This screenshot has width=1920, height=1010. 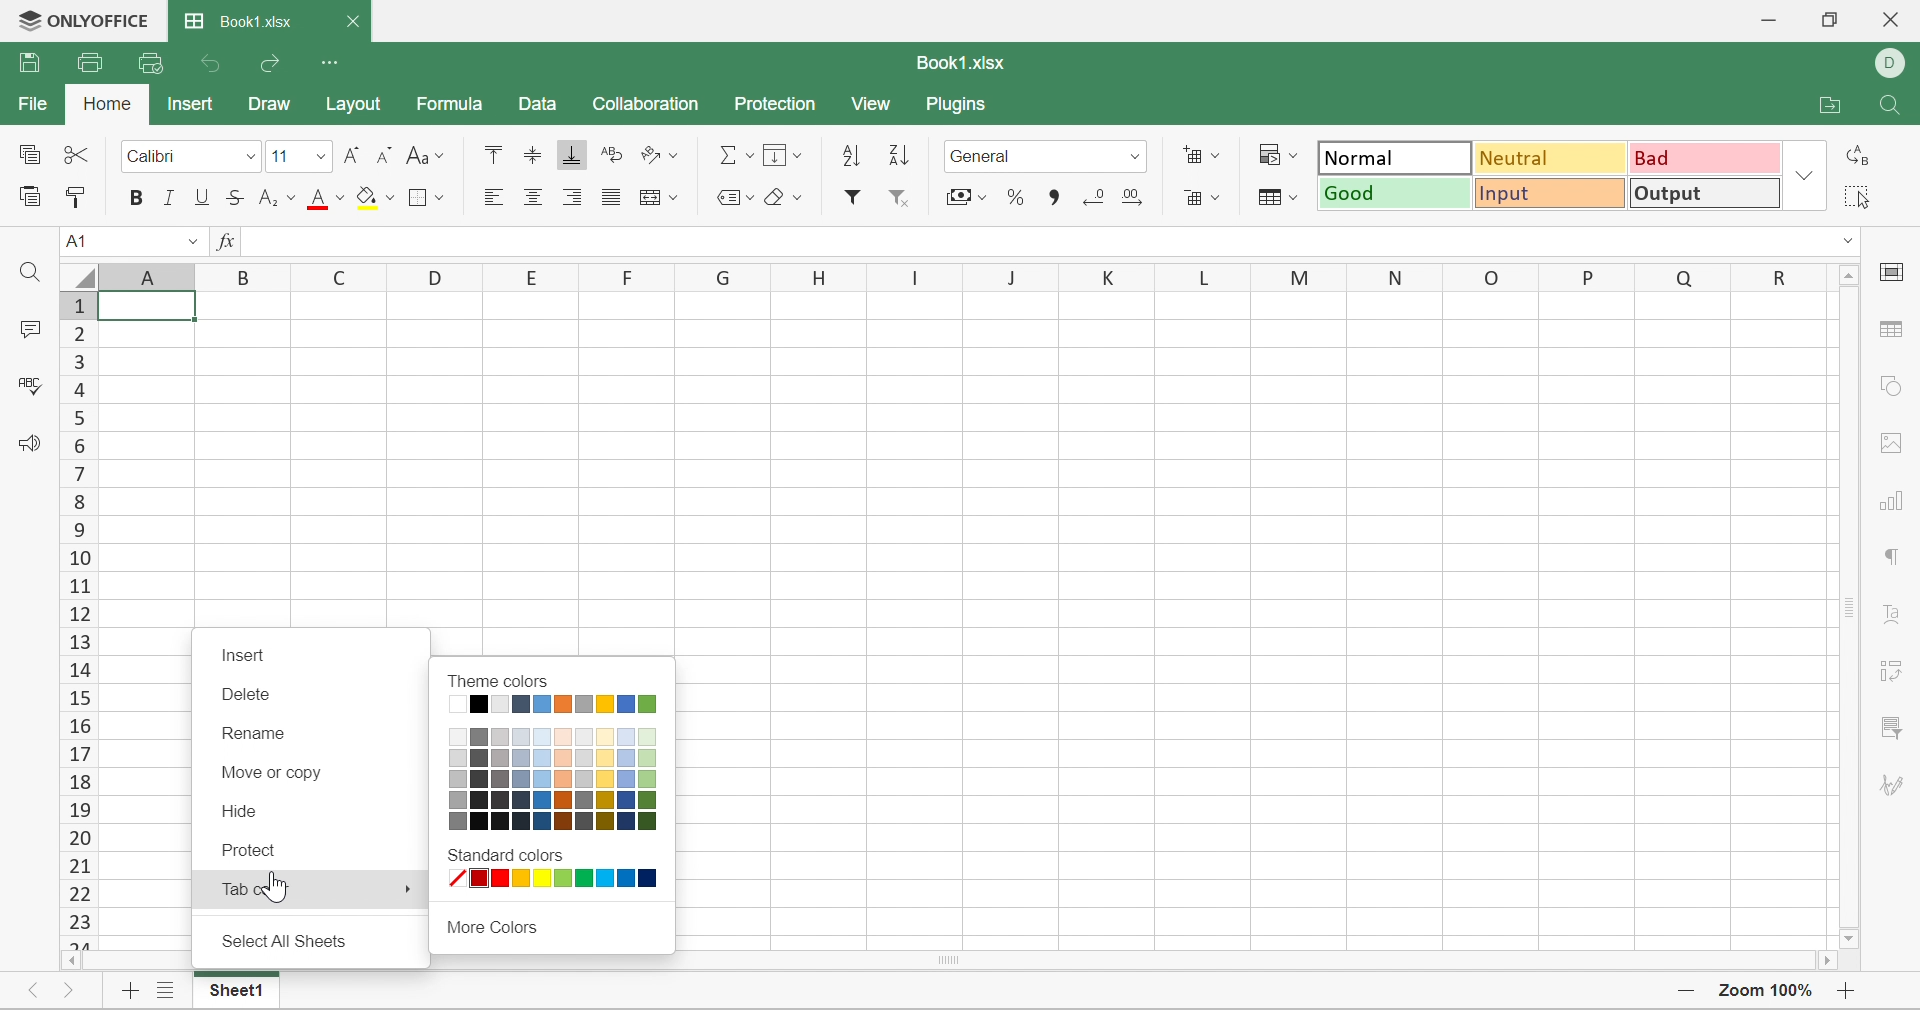 What do you see at coordinates (82, 157) in the screenshot?
I see `Cut` at bounding box center [82, 157].